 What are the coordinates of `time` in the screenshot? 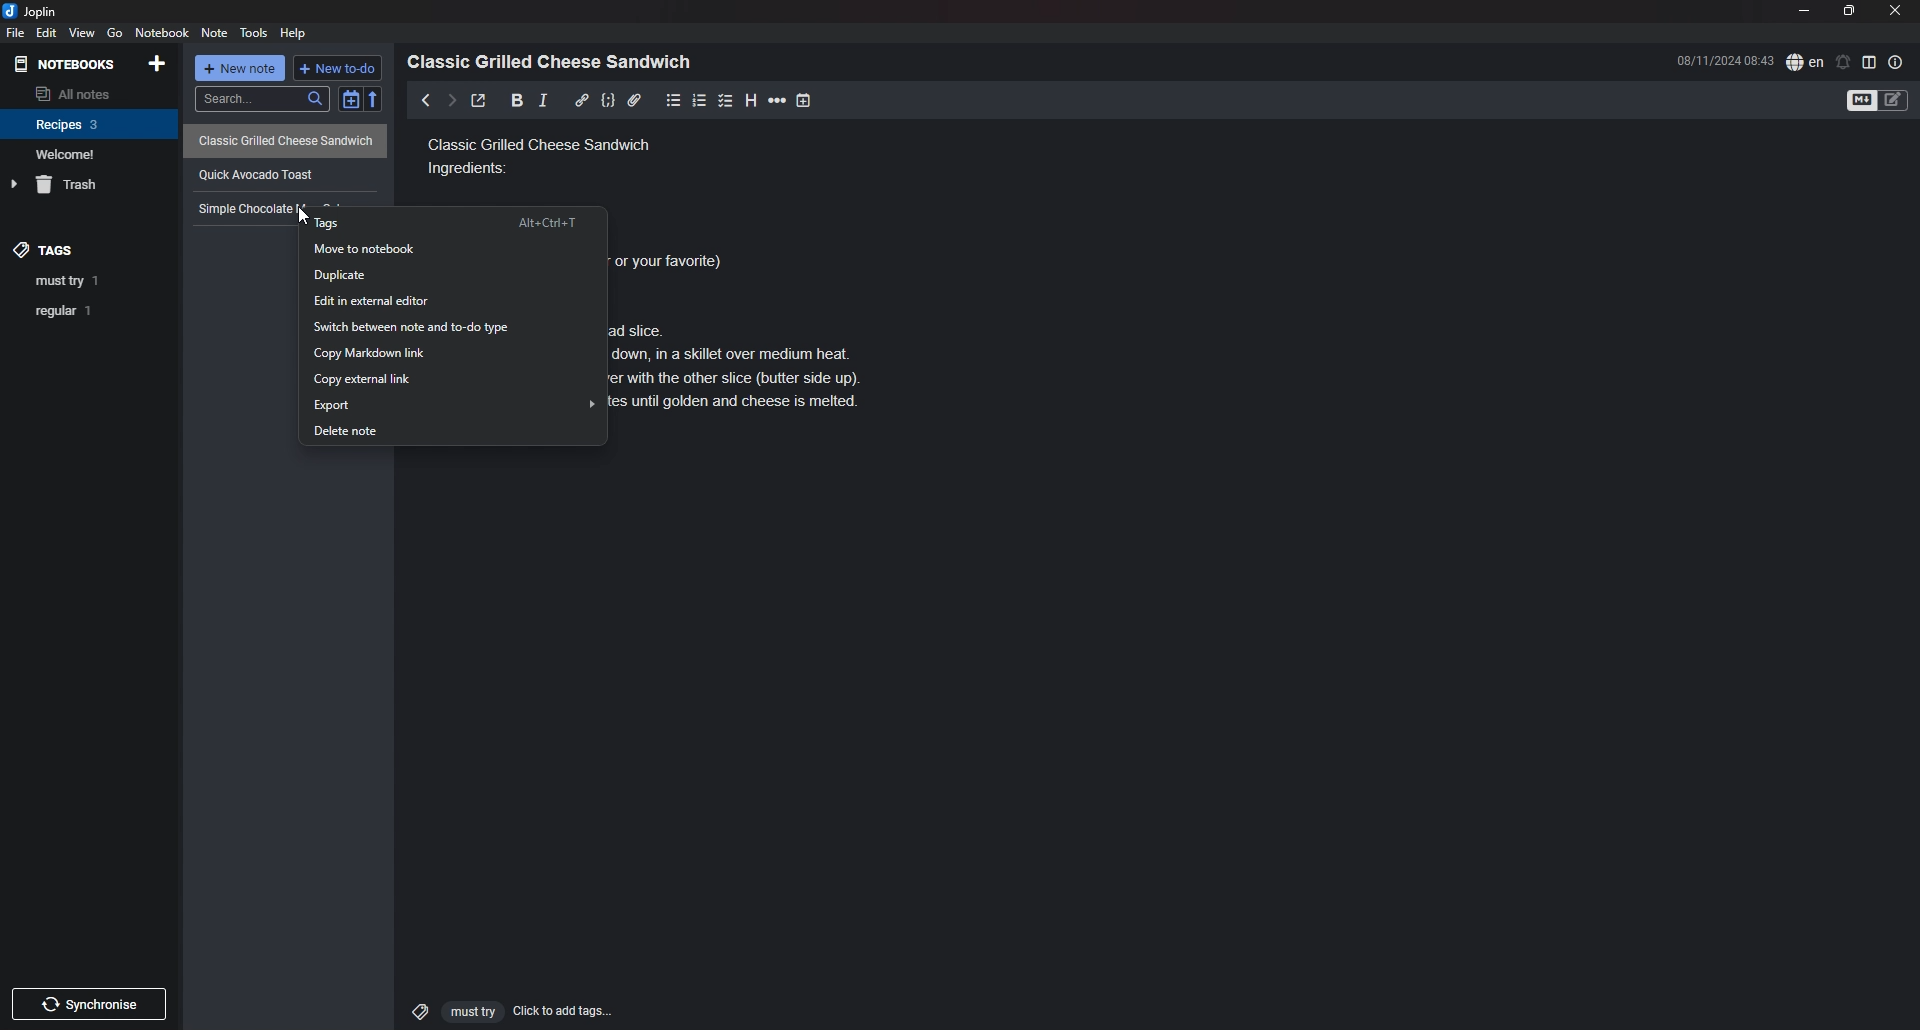 It's located at (1725, 60).